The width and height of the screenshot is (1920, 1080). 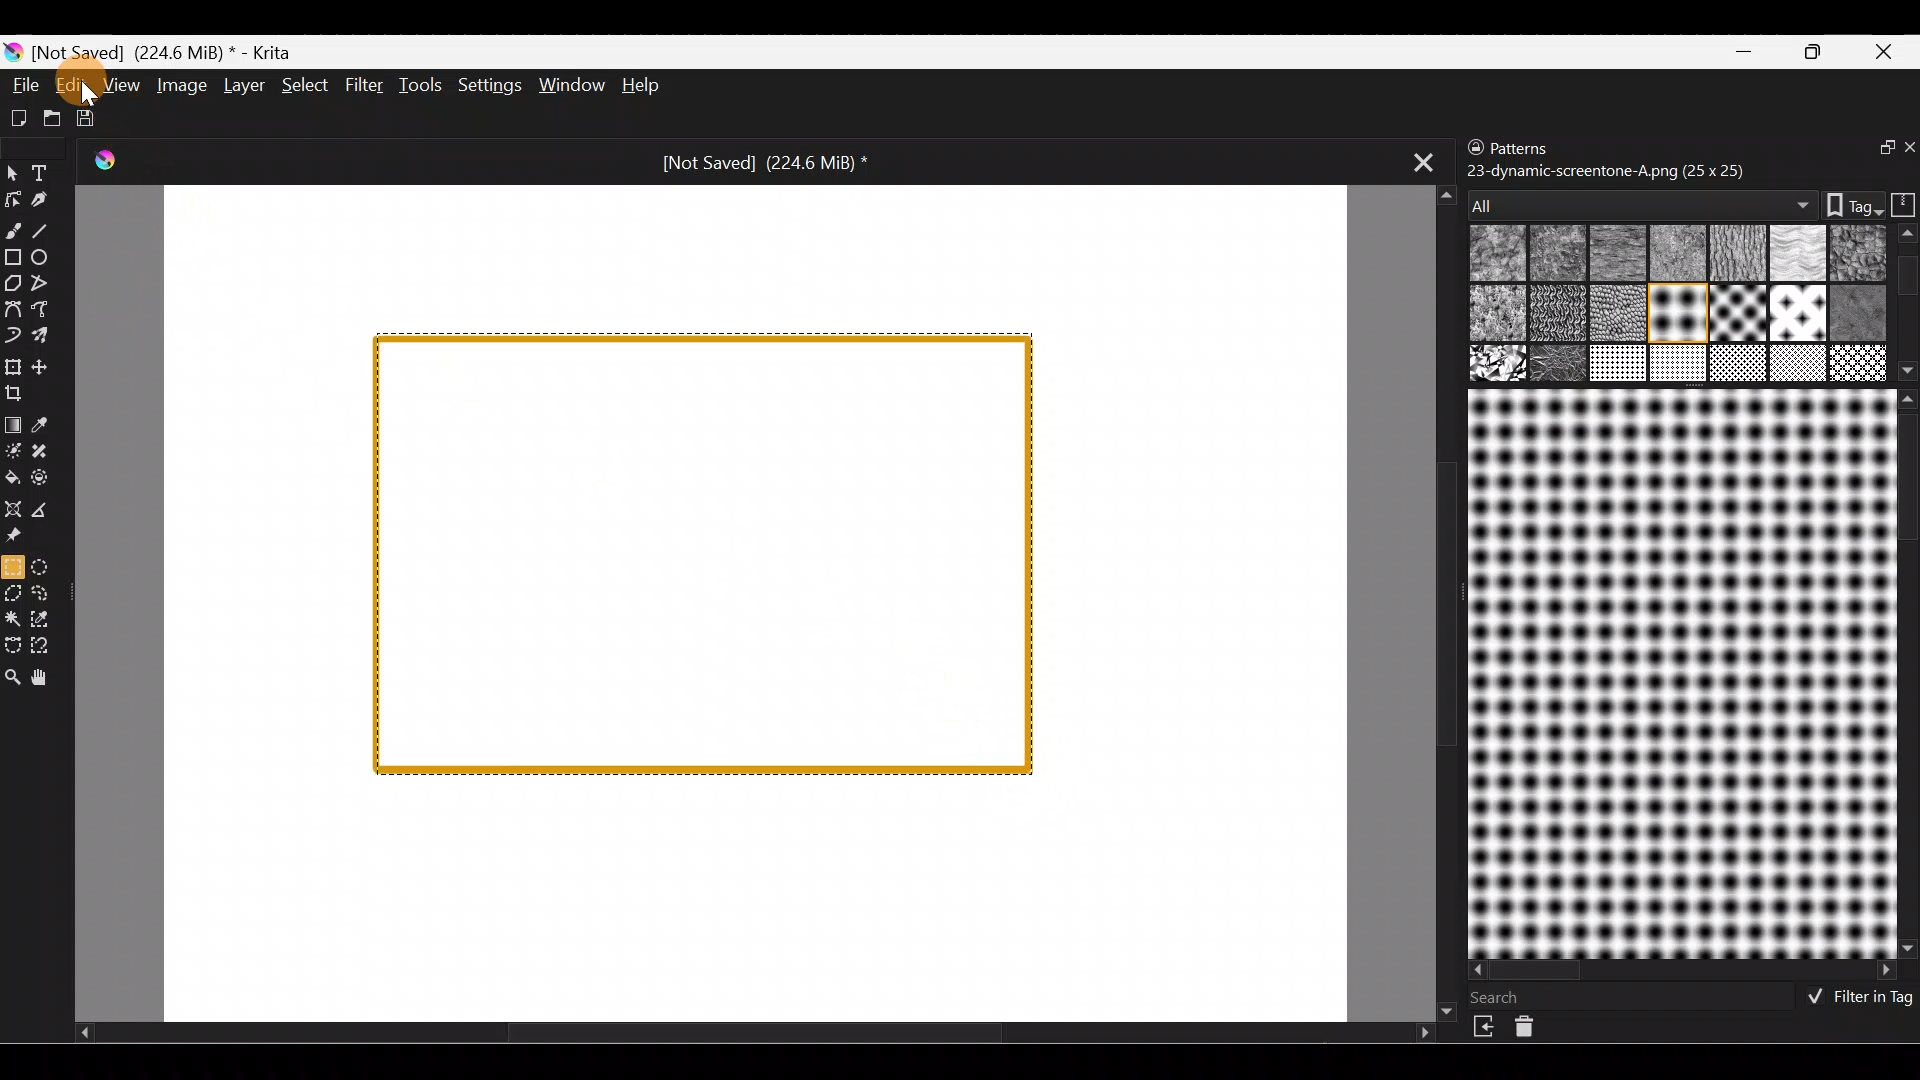 What do you see at coordinates (1492, 255) in the screenshot?
I see `01 canvas.png` at bounding box center [1492, 255].